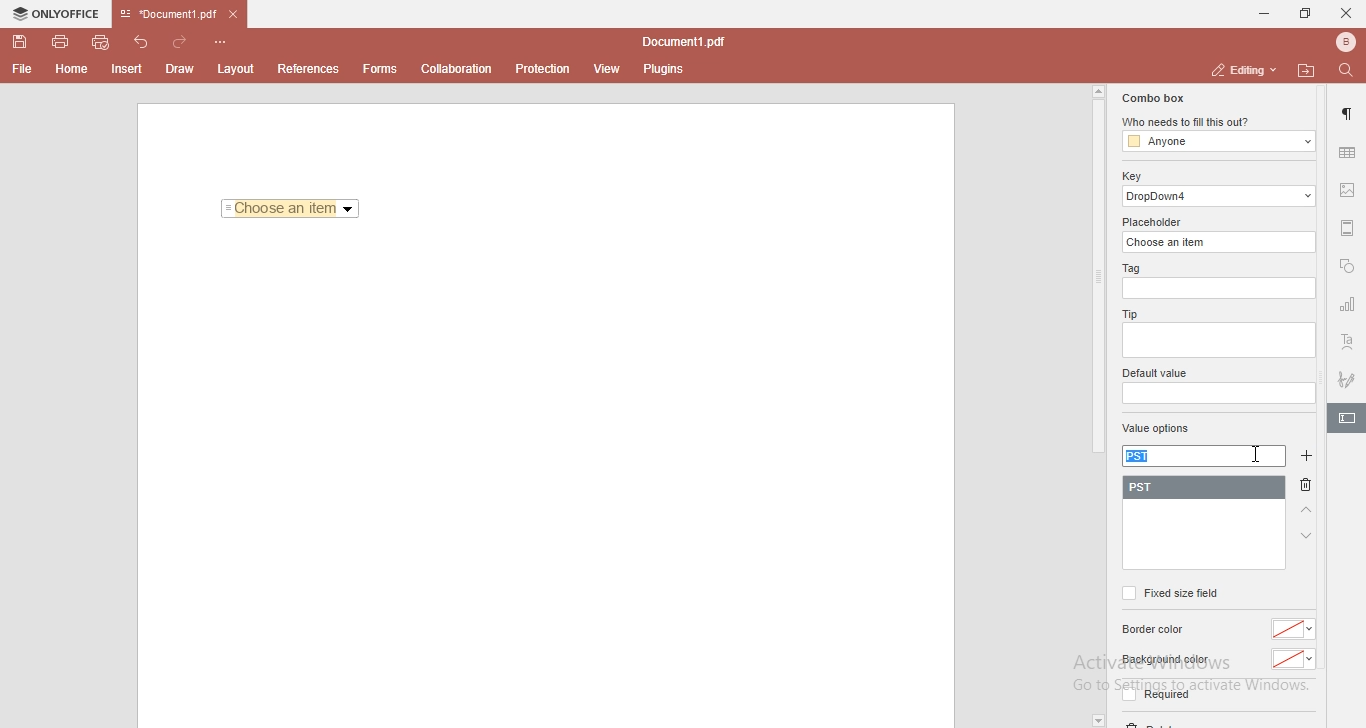 This screenshot has height=728, width=1366. Describe the element at coordinates (1221, 241) in the screenshot. I see `choose an item` at that location.